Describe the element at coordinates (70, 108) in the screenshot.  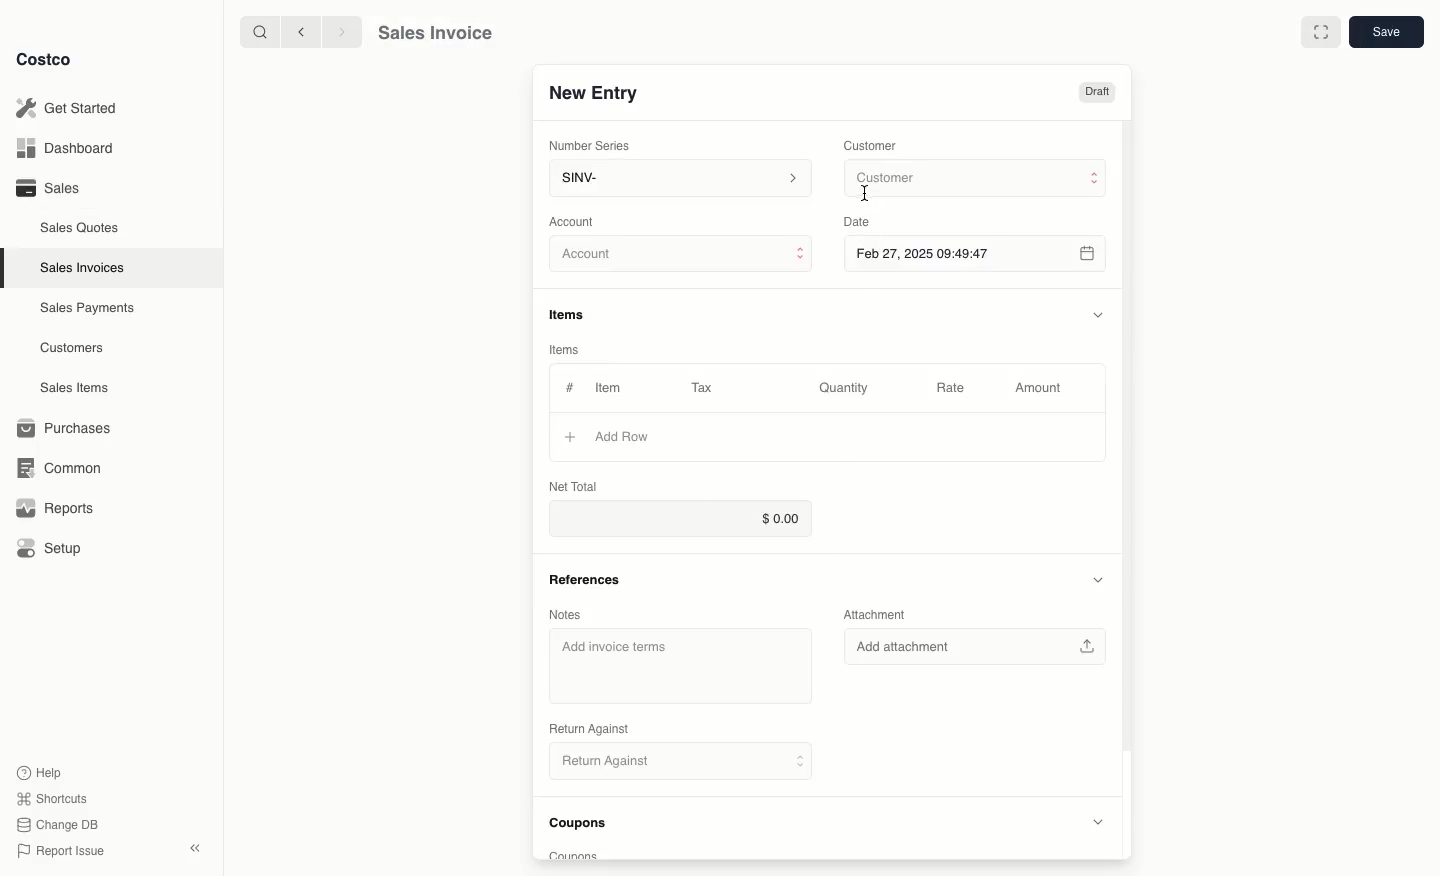
I see `Get Started` at that location.